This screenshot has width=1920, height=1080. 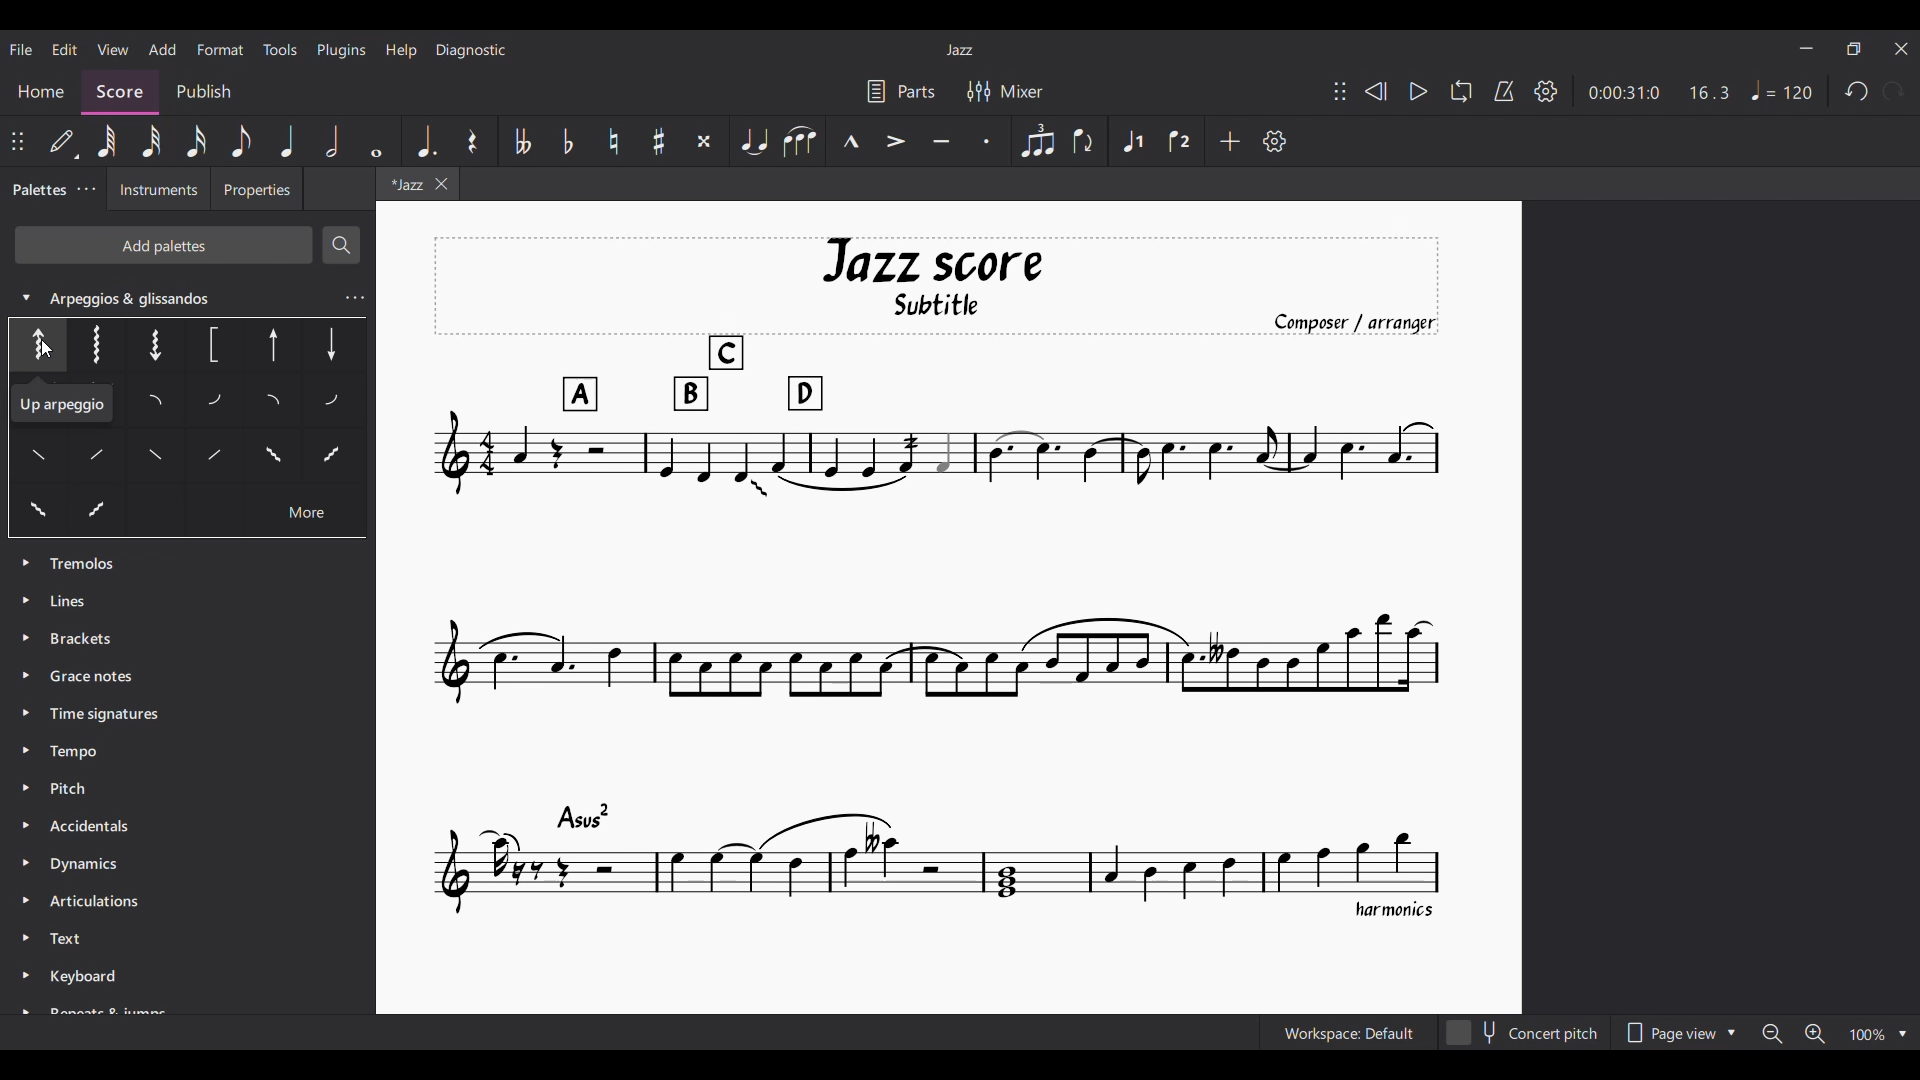 I want to click on Toggle natural, so click(x=614, y=141).